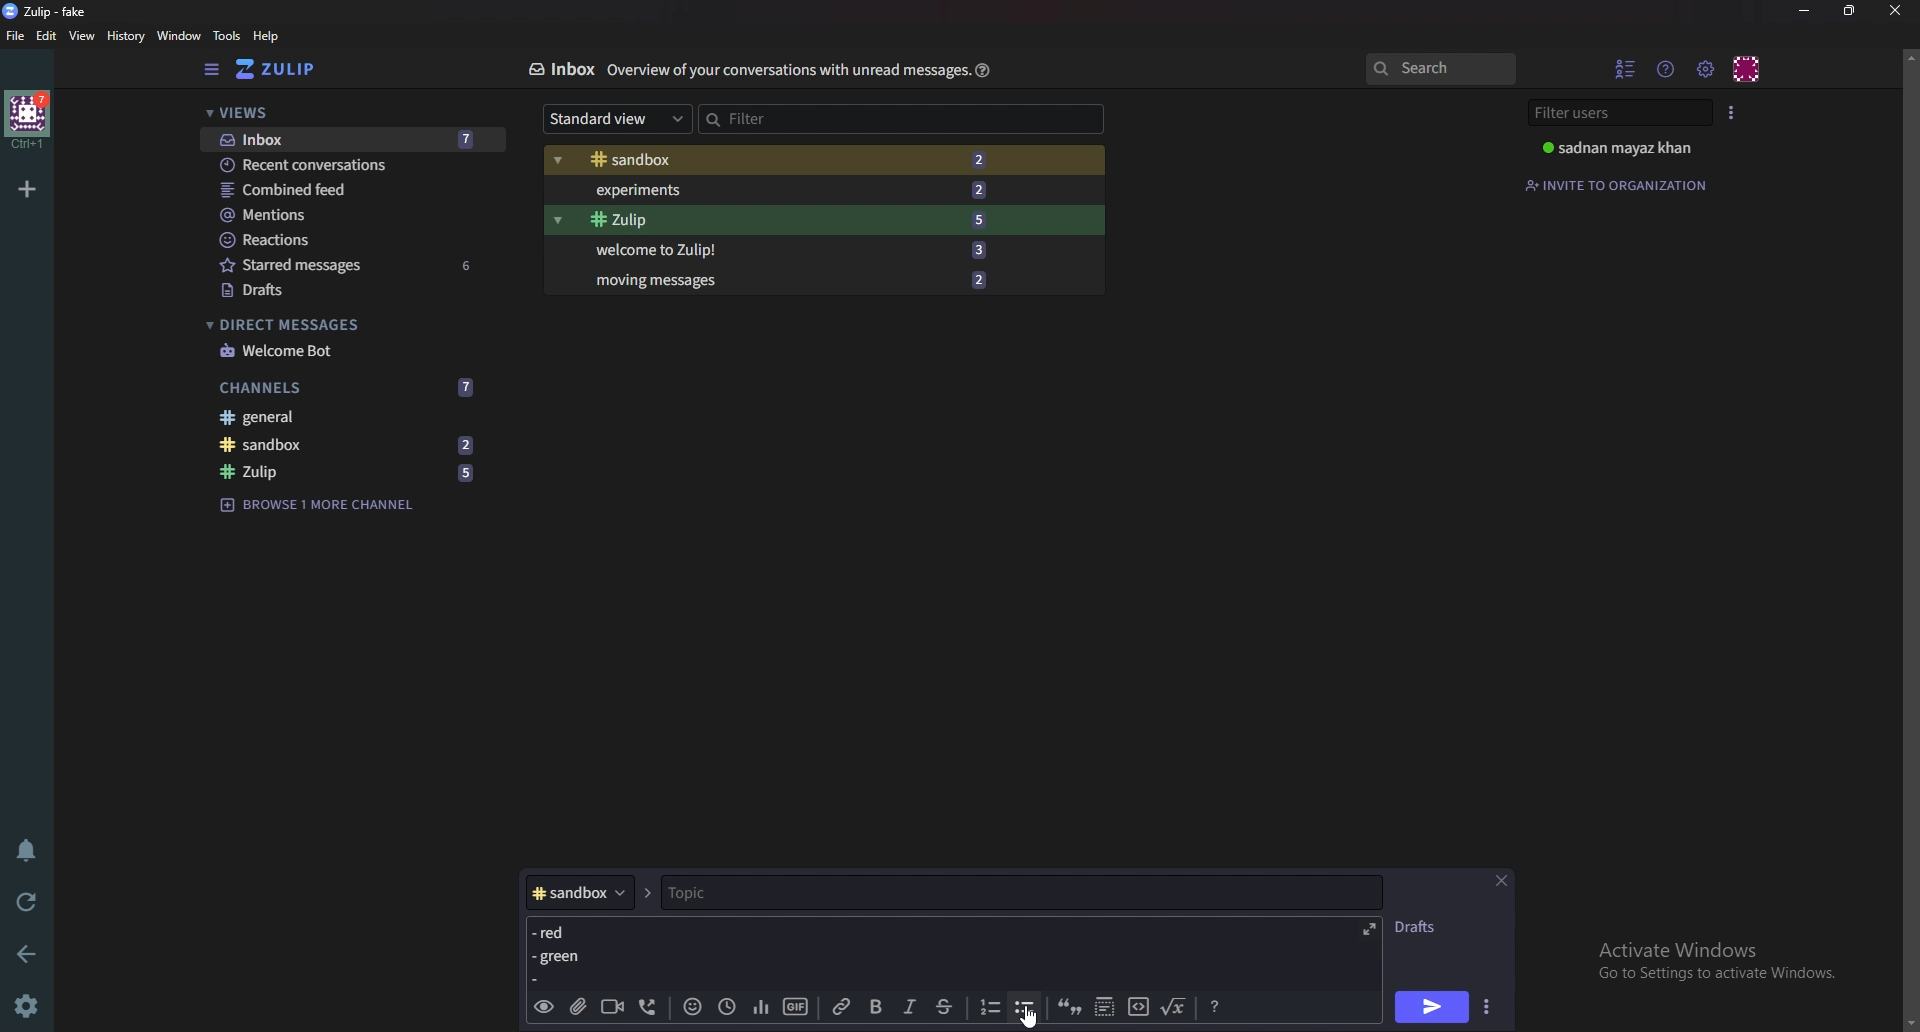 The height and width of the screenshot is (1032, 1920). What do you see at coordinates (182, 36) in the screenshot?
I see `Window` at bounding box center [182, 36].